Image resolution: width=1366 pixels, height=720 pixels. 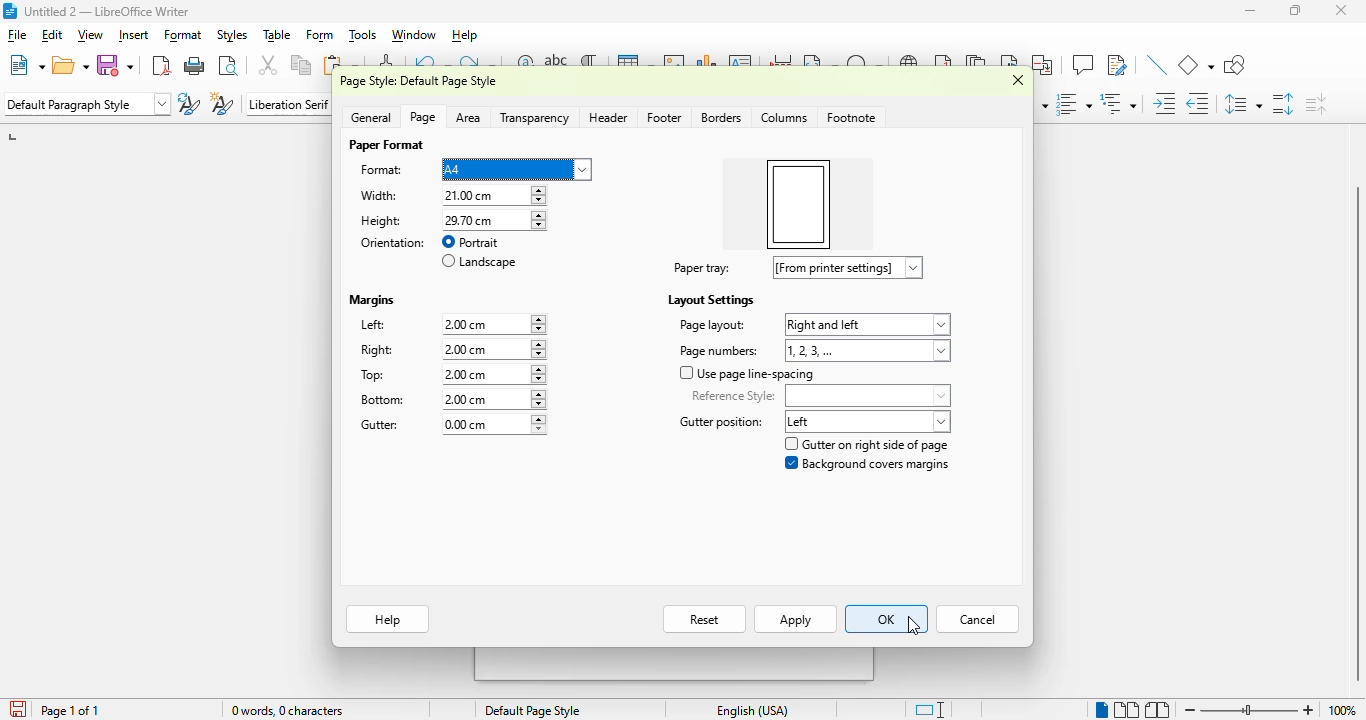 I want to click on insert cross-reference, so click(x=1041, y=65).